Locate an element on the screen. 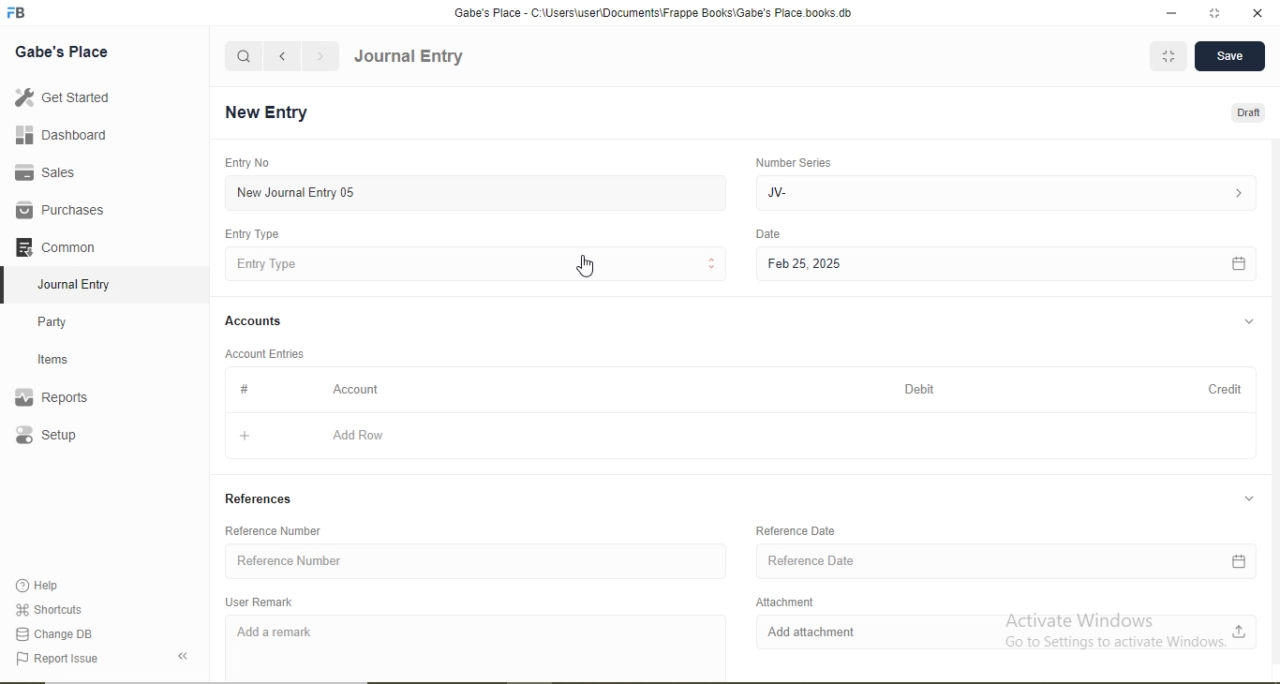 The width and height of the screenshot is (1280, 684). Journal Entry is located at coordinates (80, 282).